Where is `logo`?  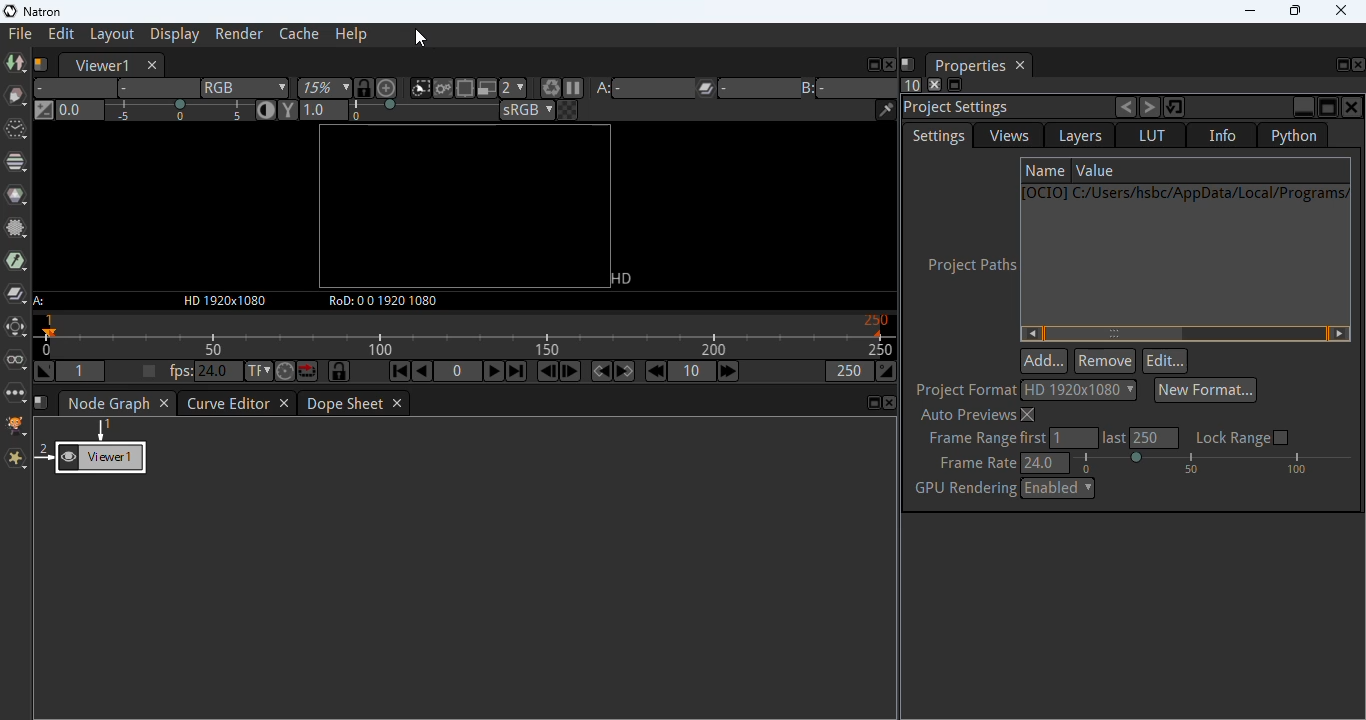 logo is located at coordinates (10, 11).